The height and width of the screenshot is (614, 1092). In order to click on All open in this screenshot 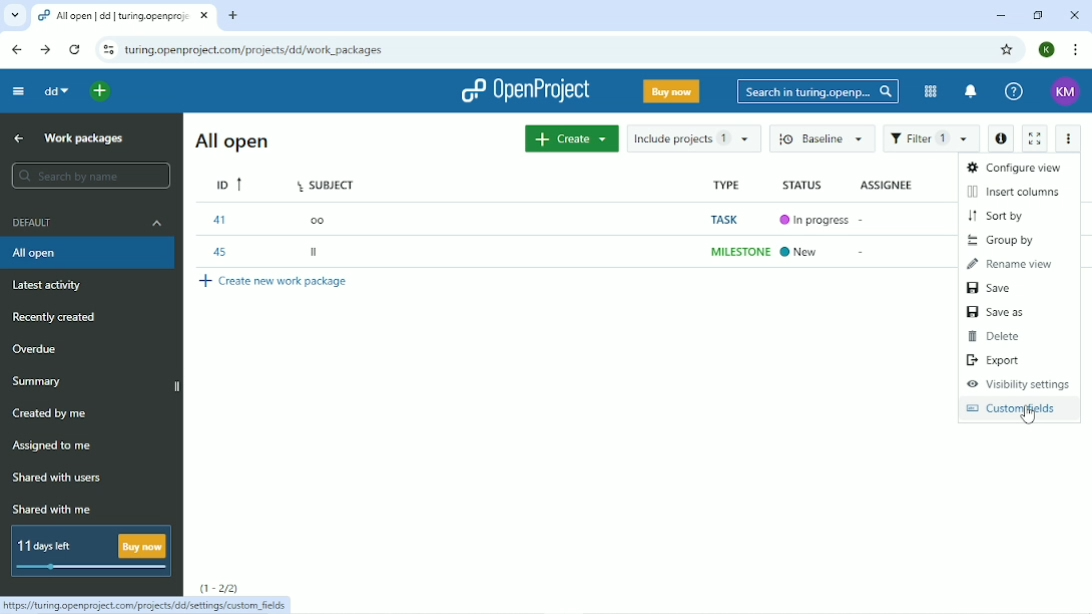, I will do `click(87, 254)`.